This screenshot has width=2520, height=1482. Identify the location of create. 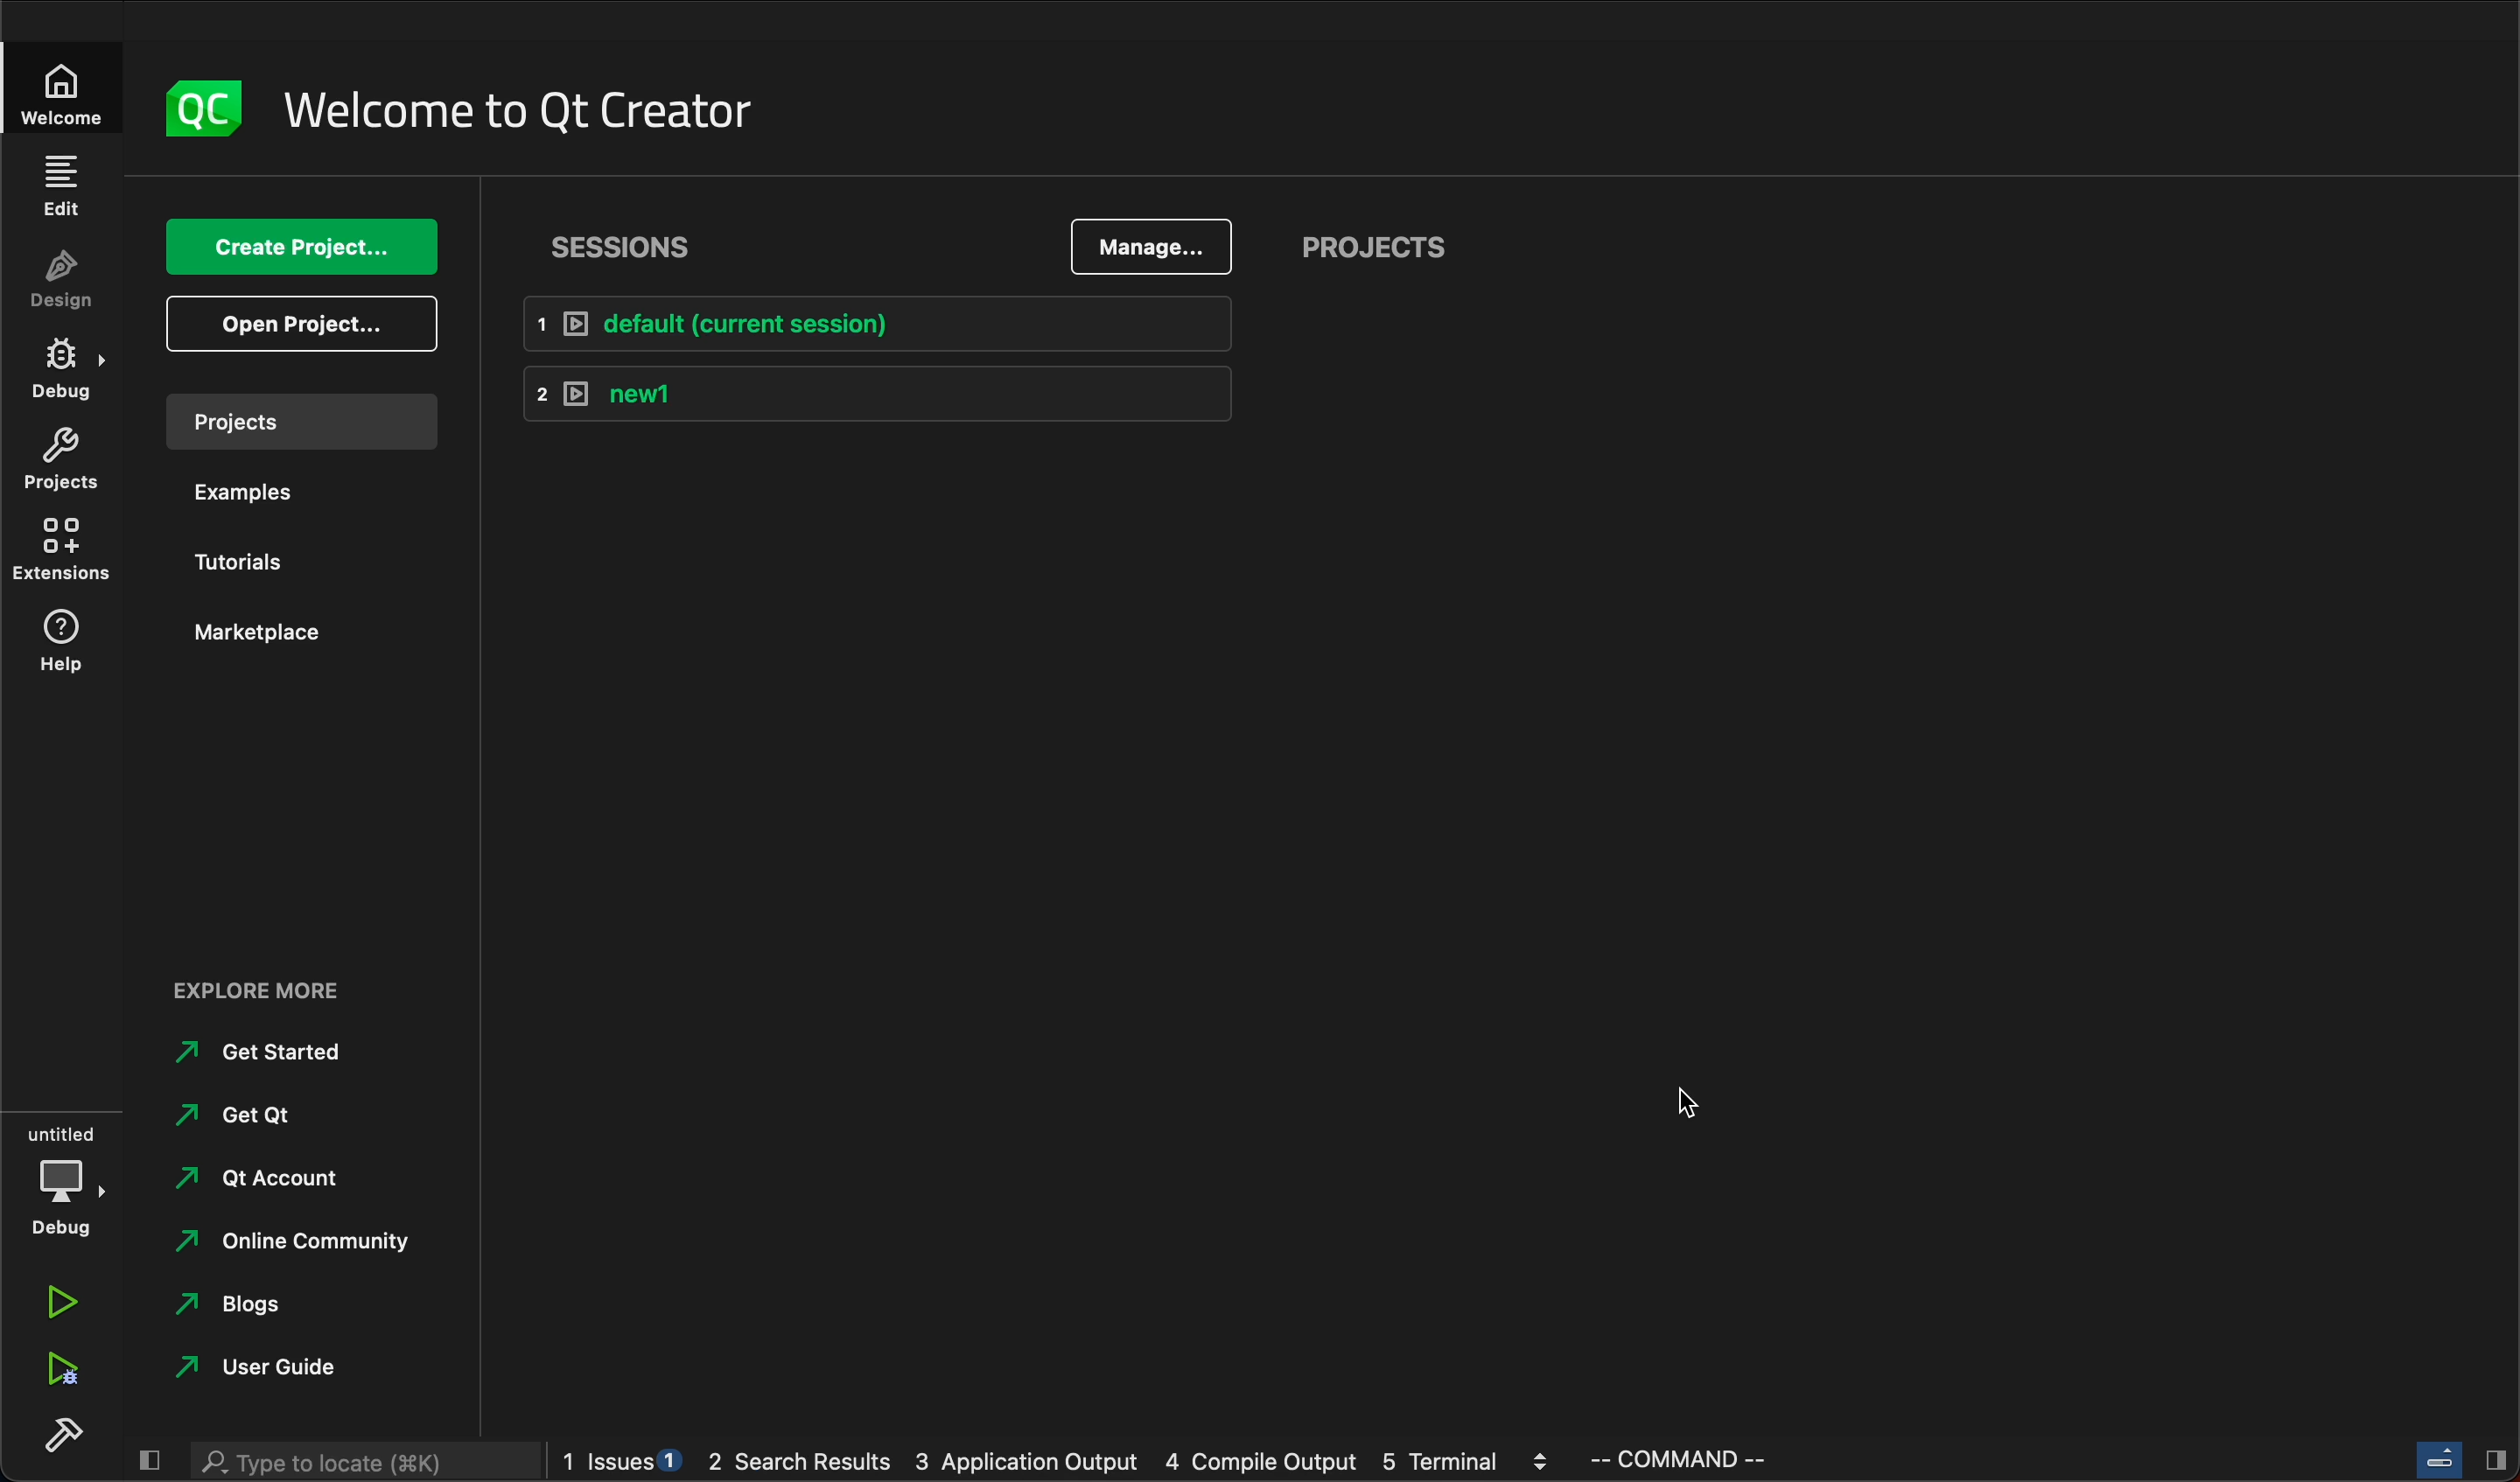
(293, 246).